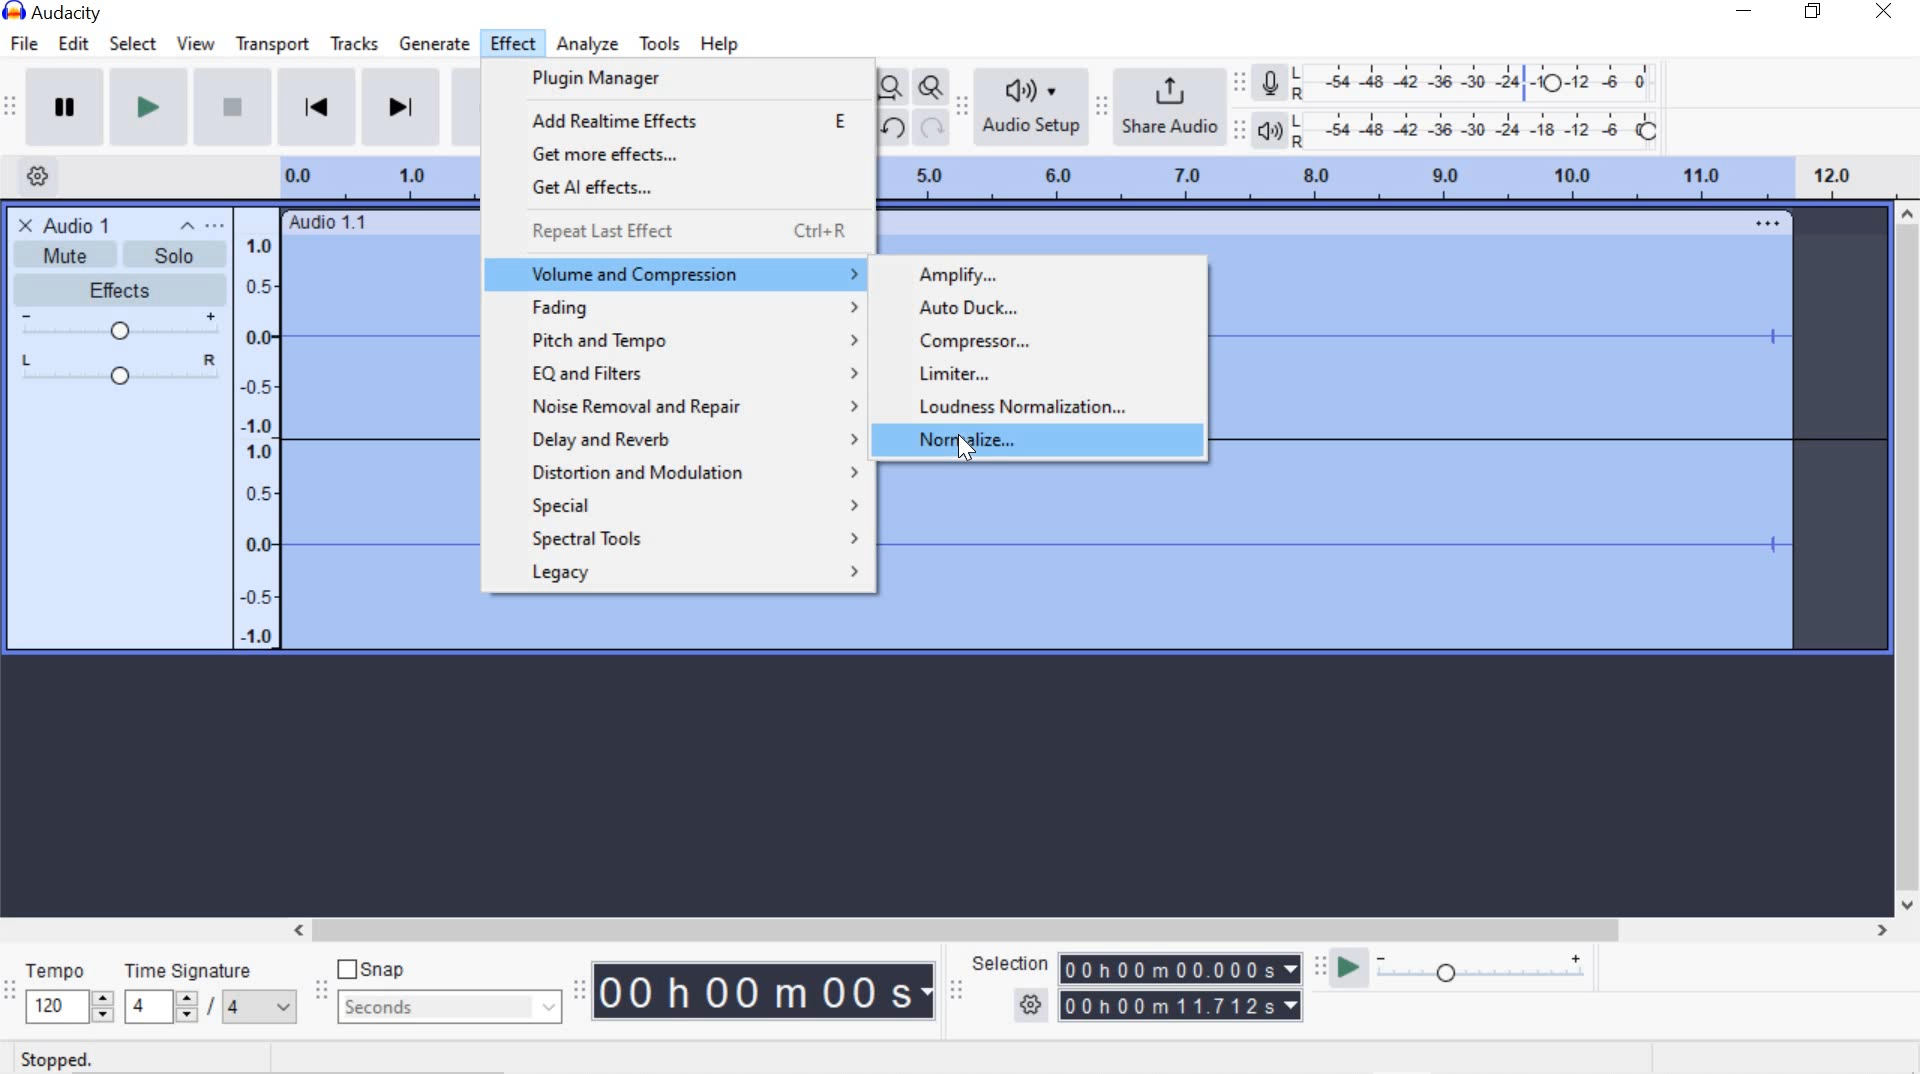  Describe the element at coordinates (218, 226) in the screenshot. I see `Open menu` at that location.